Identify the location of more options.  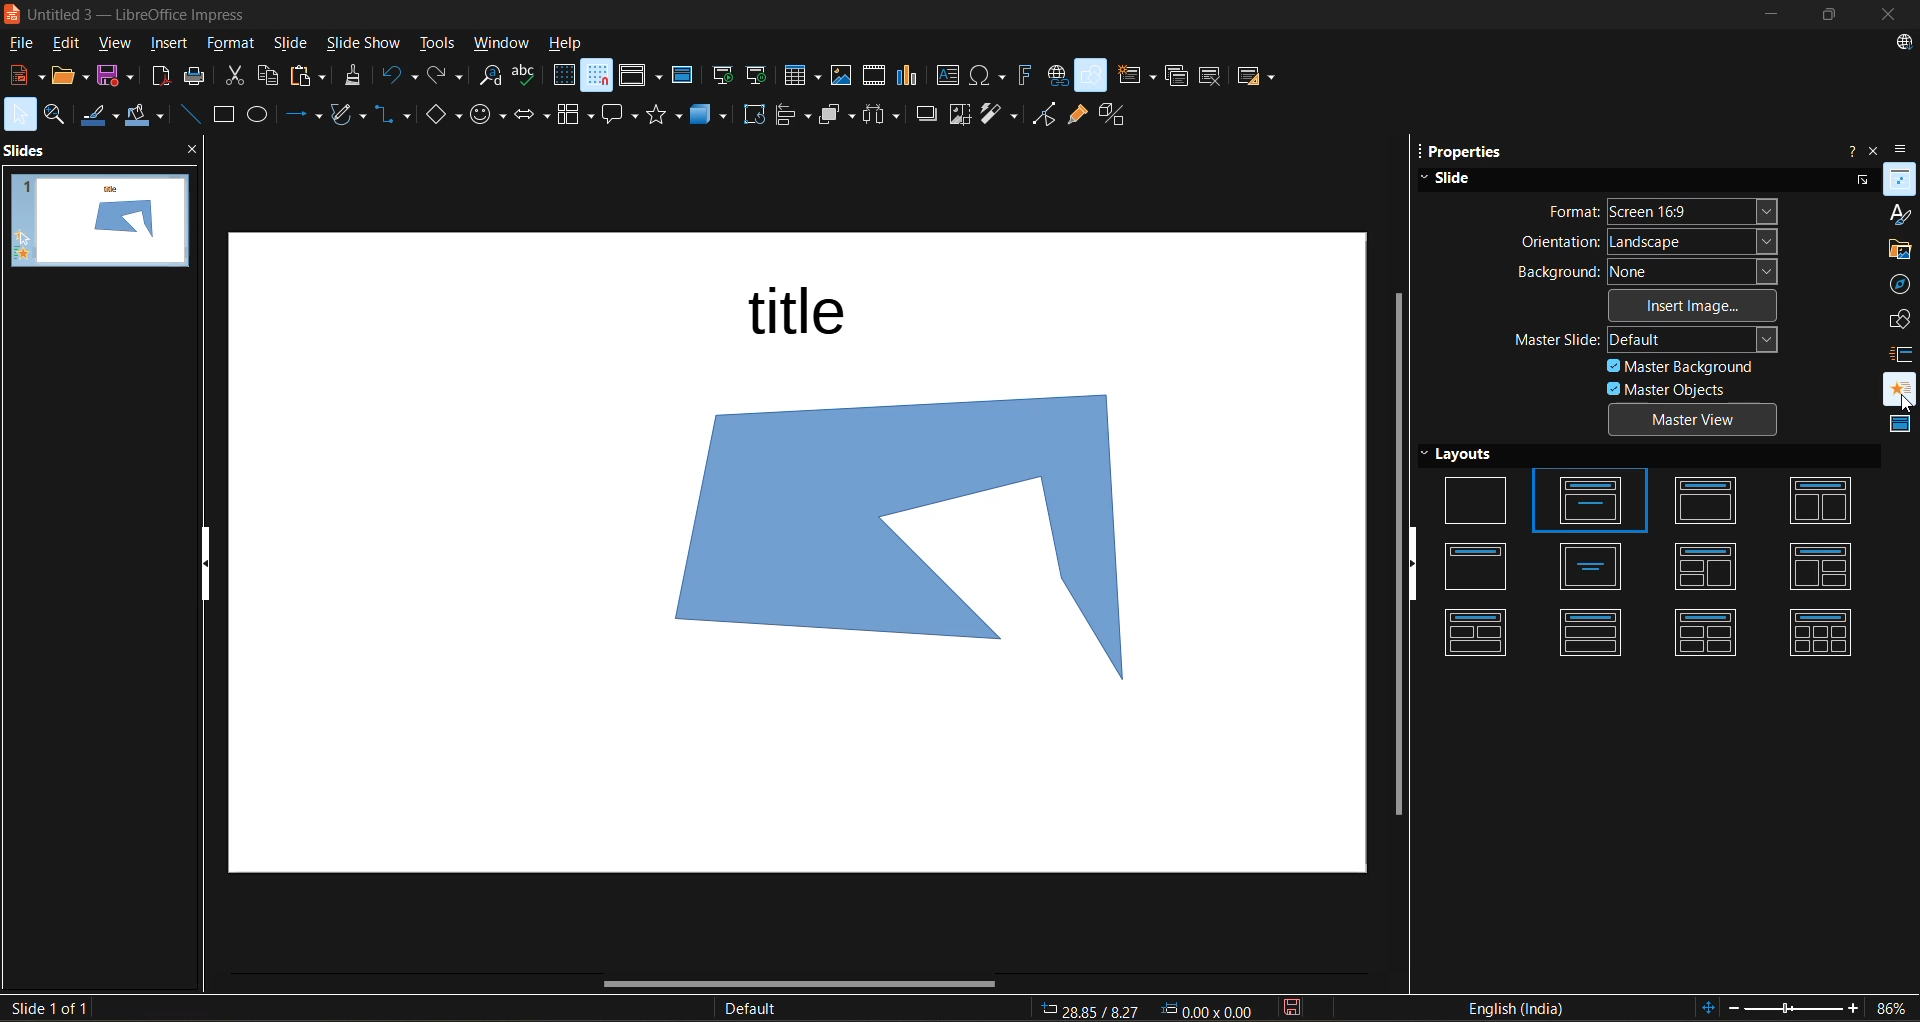
(1860, 180).